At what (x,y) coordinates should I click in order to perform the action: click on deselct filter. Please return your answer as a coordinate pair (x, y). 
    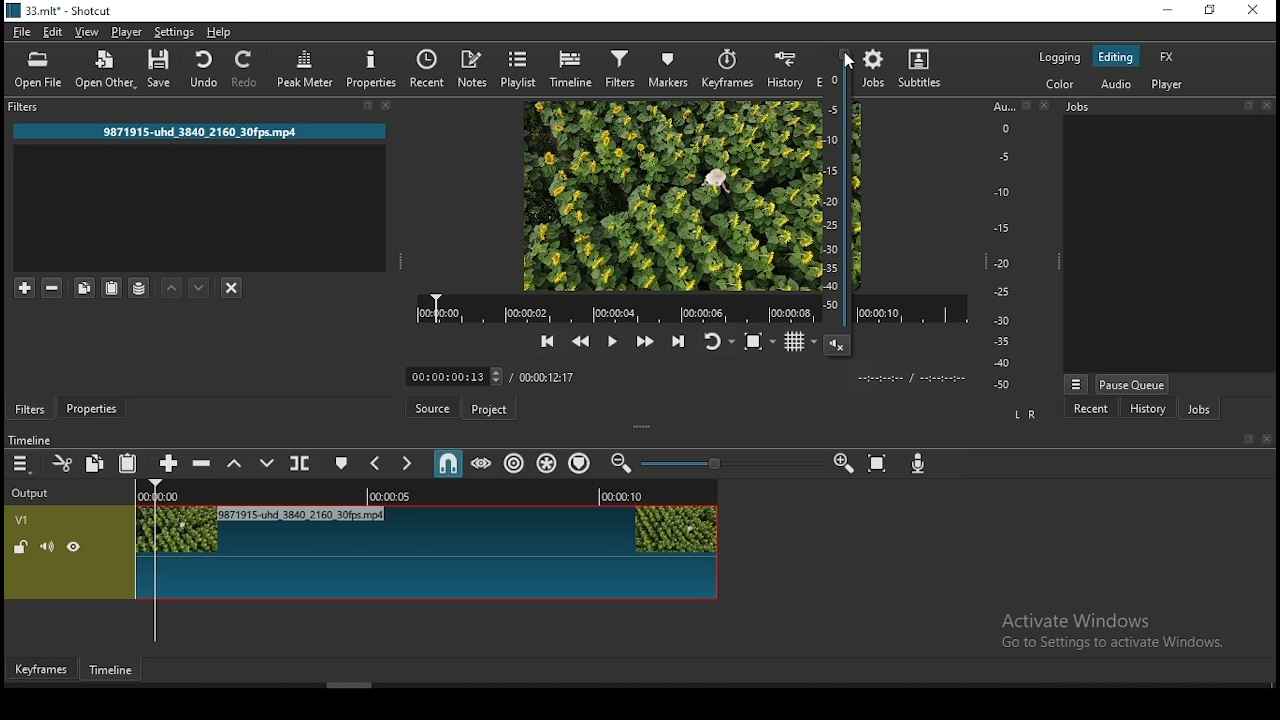
    Looking at the image, I should click on (231, 289).